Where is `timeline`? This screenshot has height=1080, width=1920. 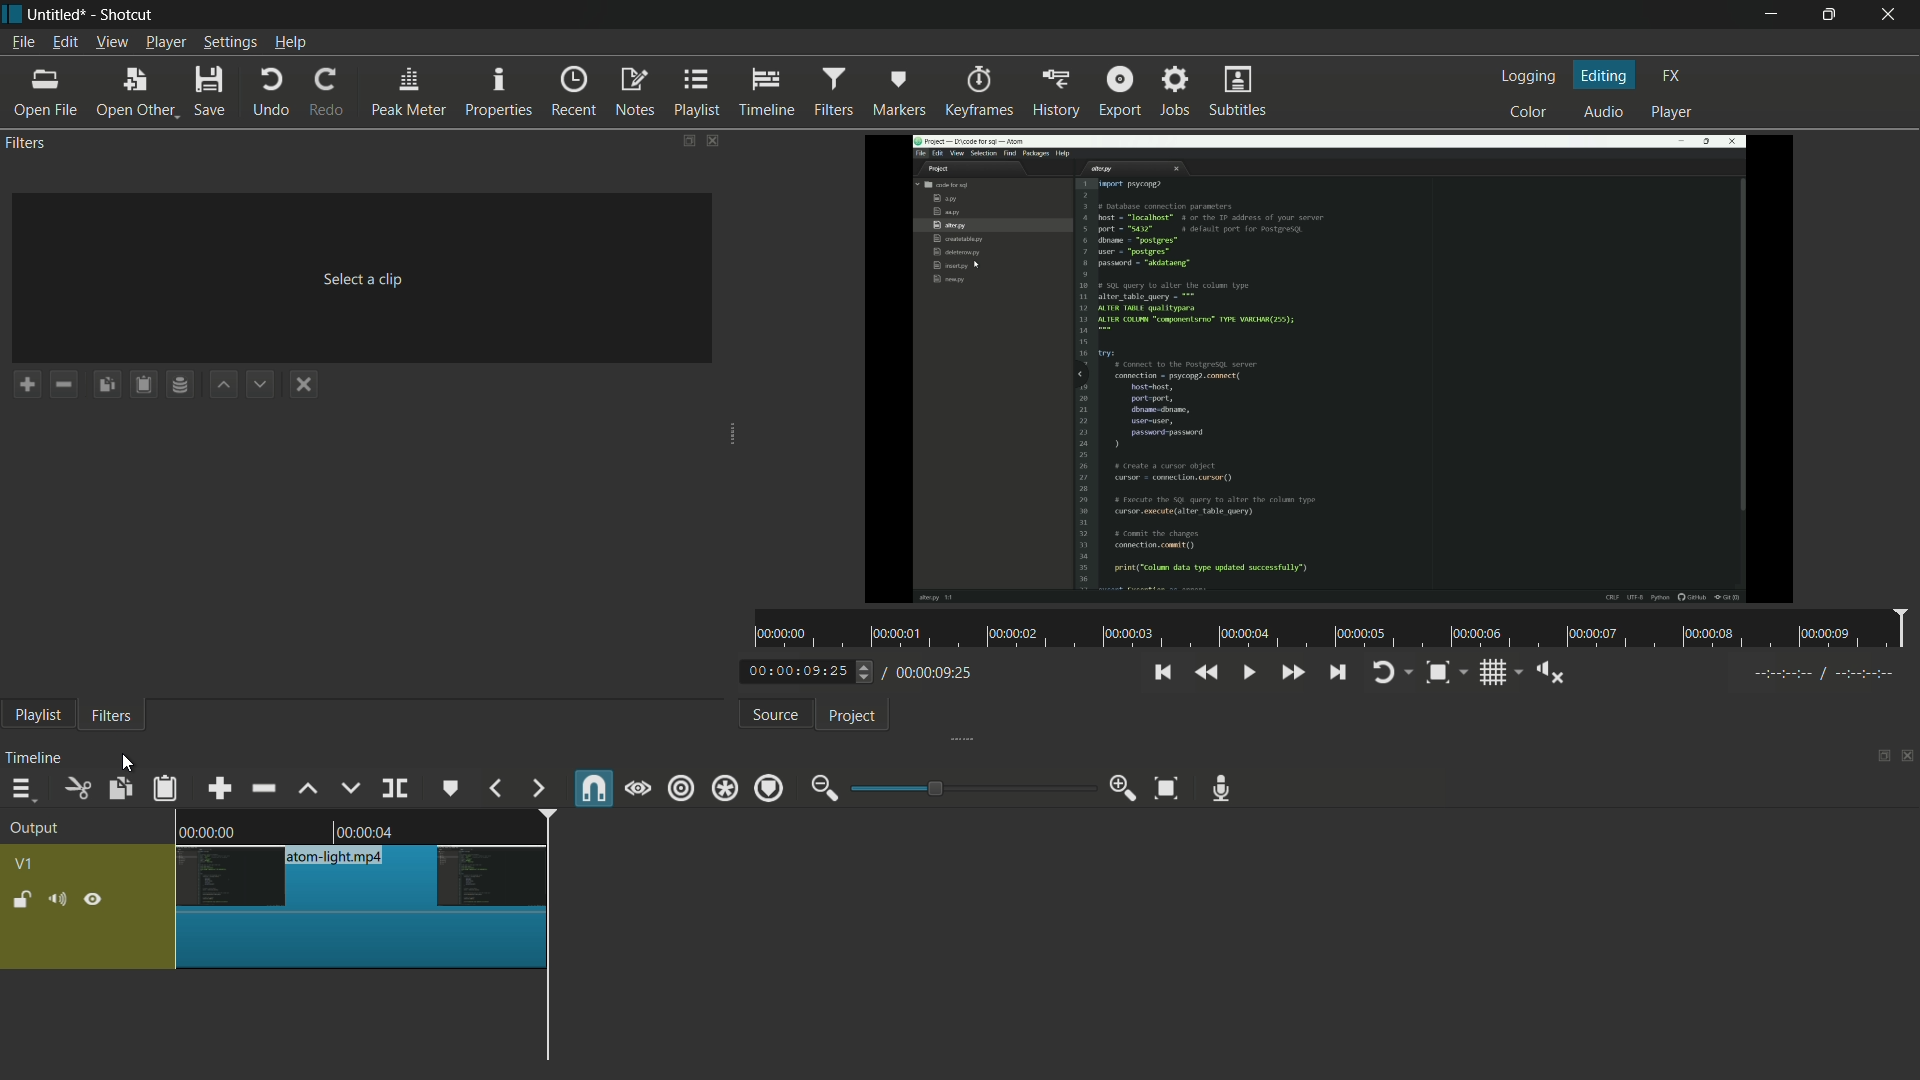
timeline is located at coordinates (37, 758).